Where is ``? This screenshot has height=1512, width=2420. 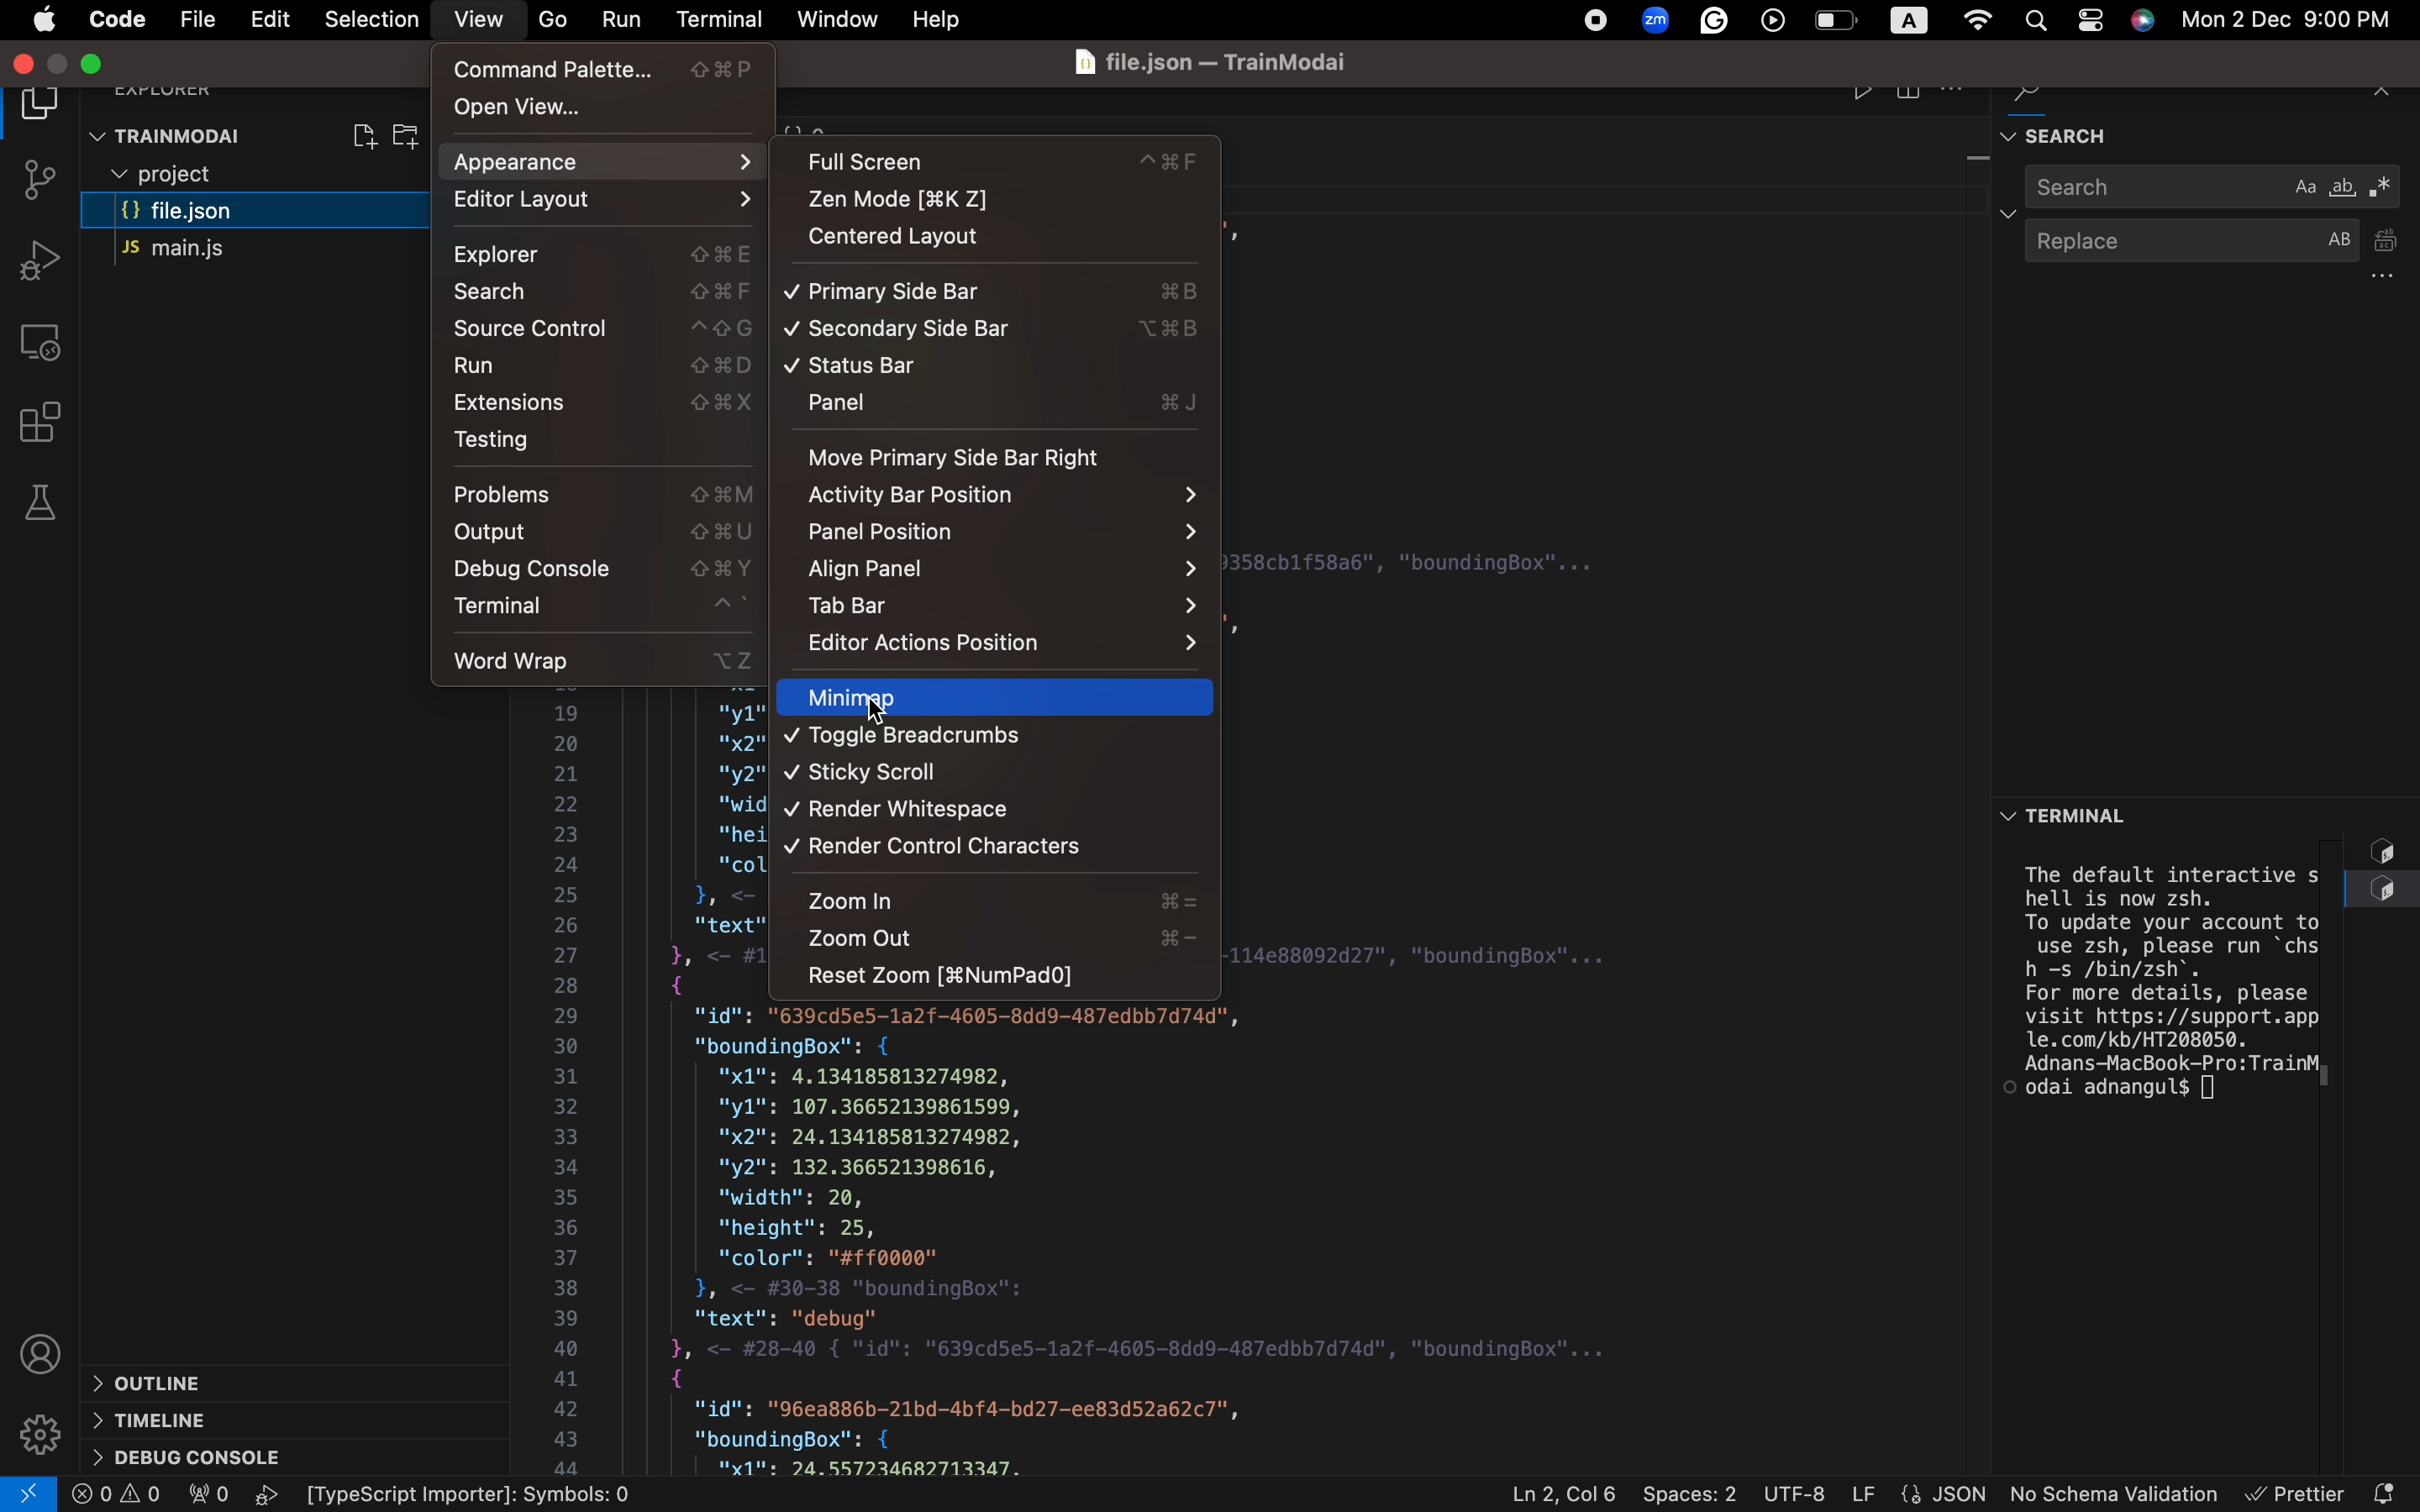
 is located at coordinates (990, 845).